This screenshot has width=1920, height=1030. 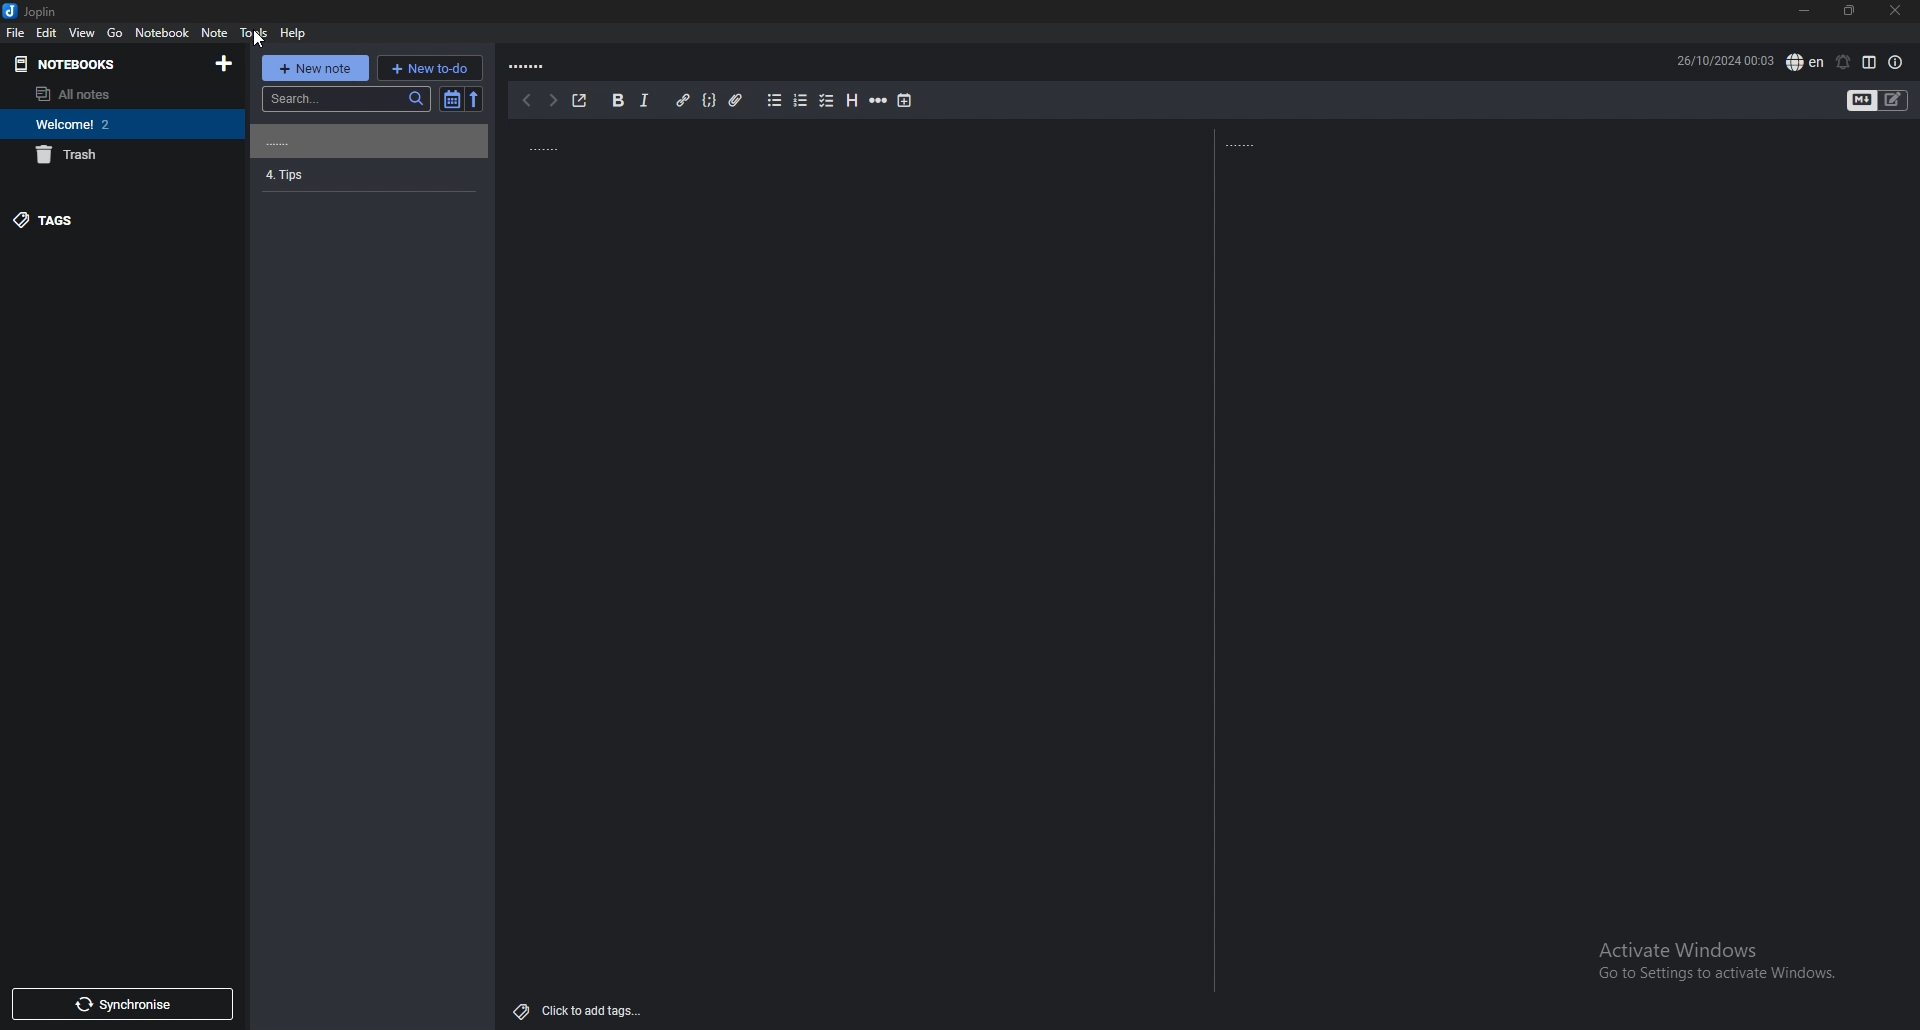 What do you see at coordinates (530, 67) in the screenshot?
I see `notes name` at bounding box center [530, 67].